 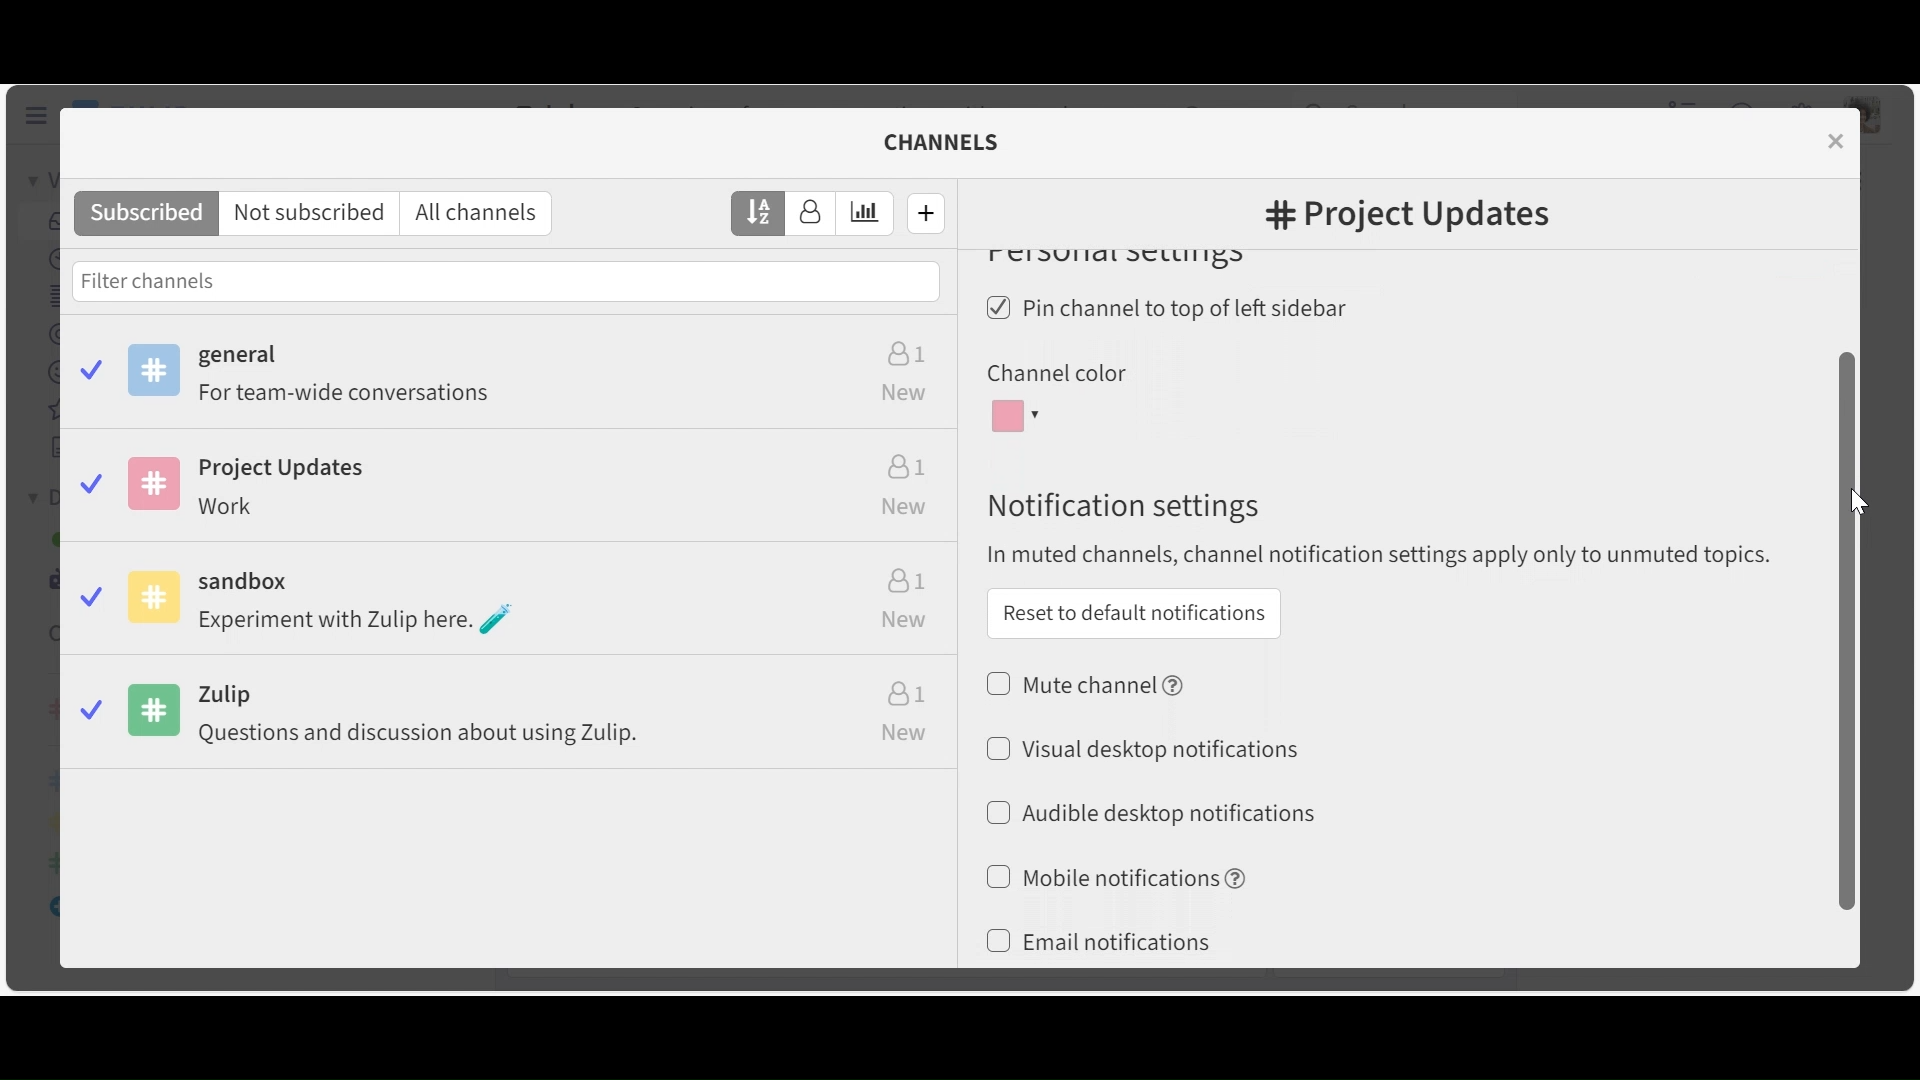 I want to click on Sandbox, so click(x=512, y=604).